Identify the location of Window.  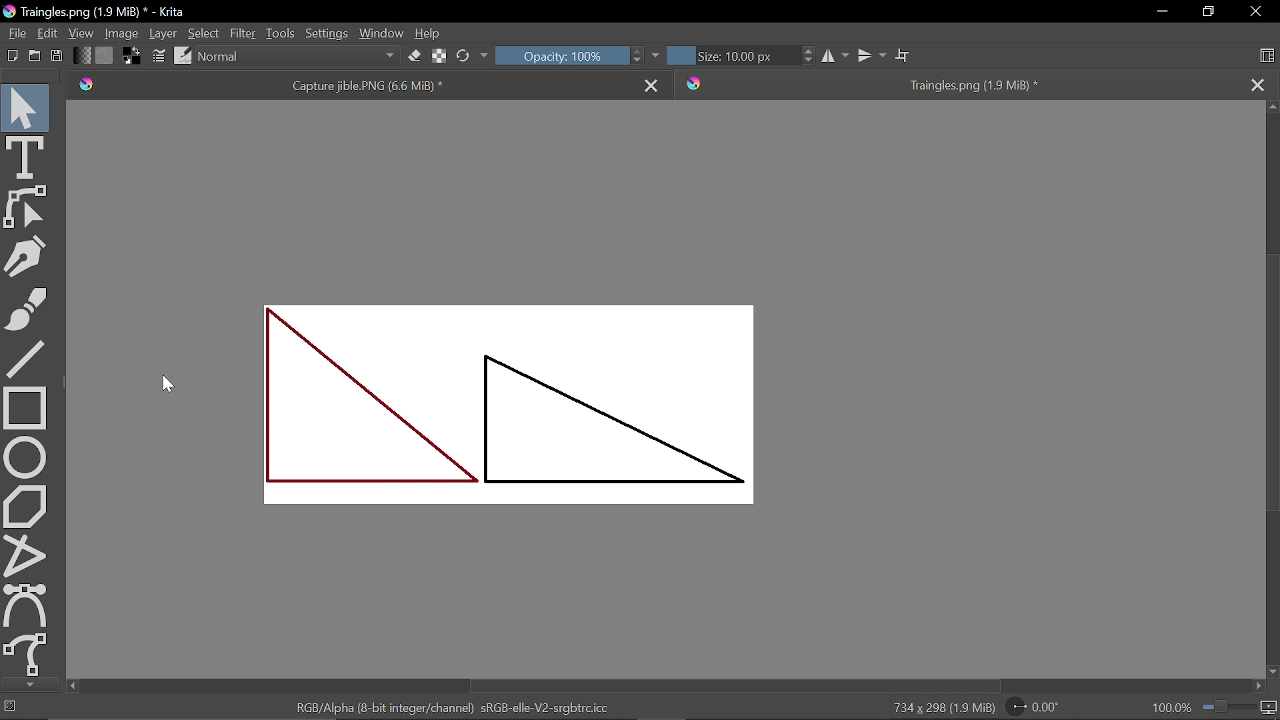
(380, 33).